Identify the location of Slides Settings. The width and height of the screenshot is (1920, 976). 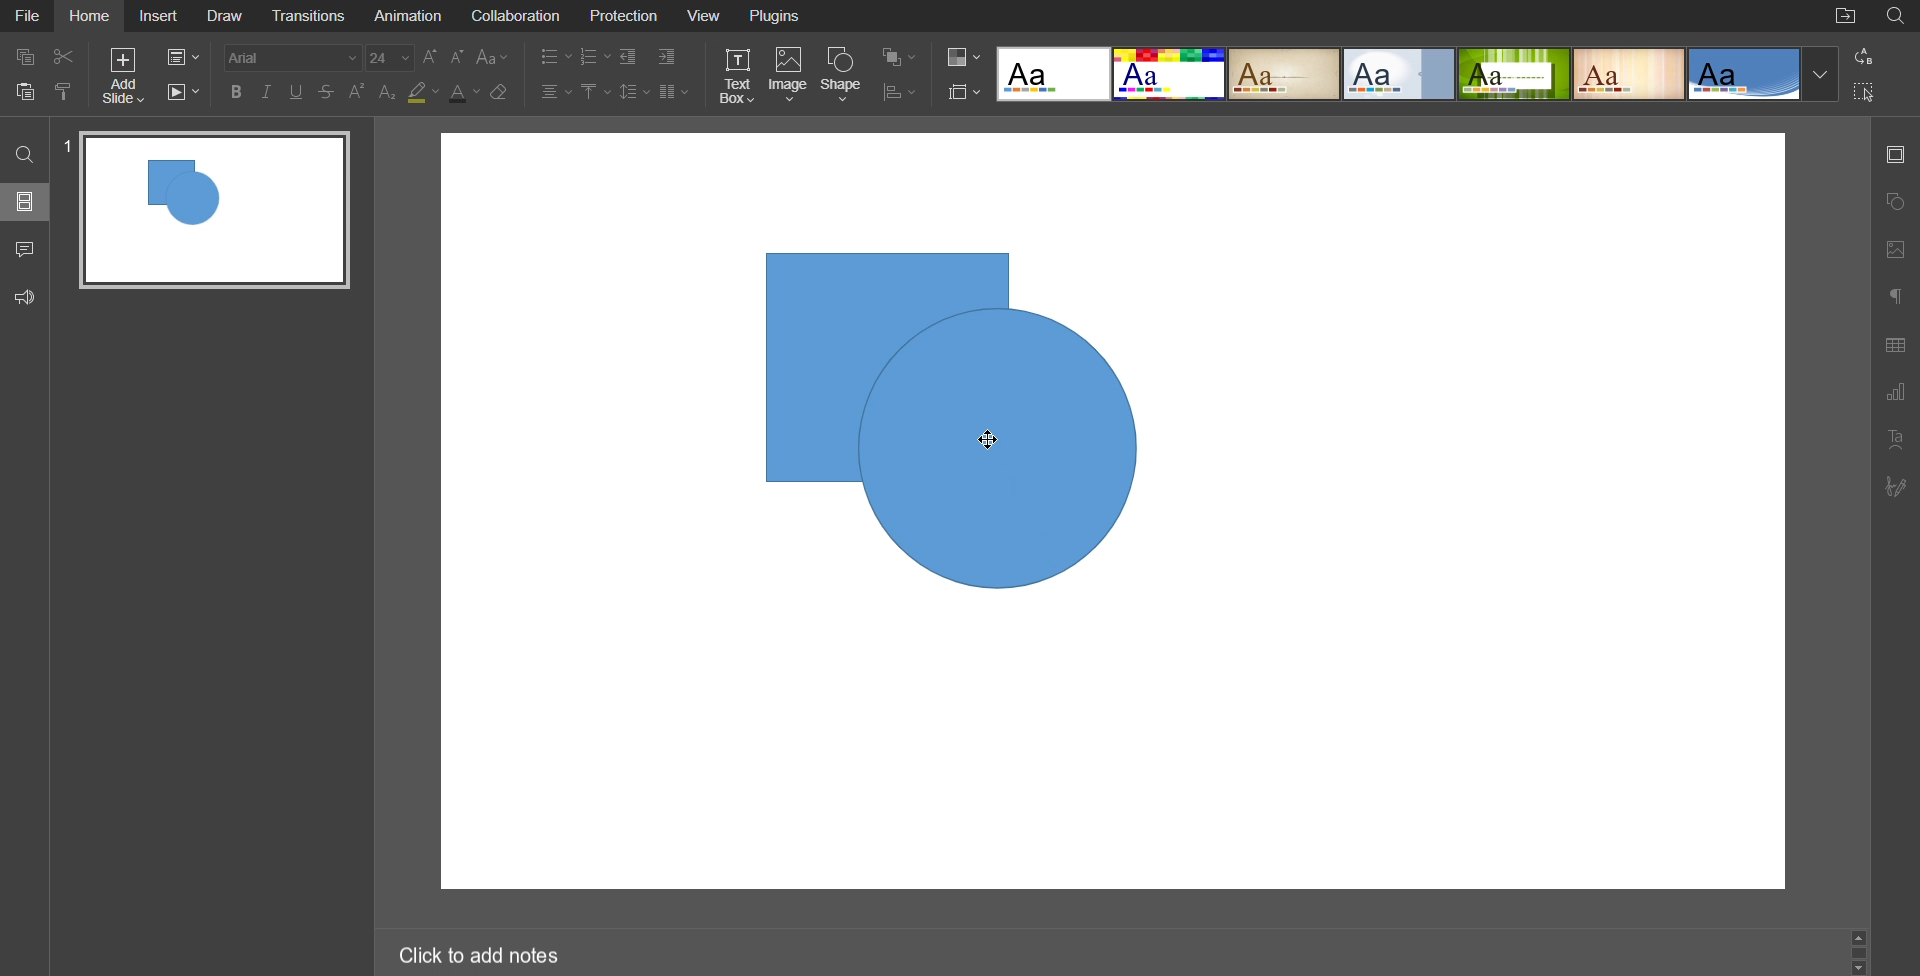
(1897, 155).